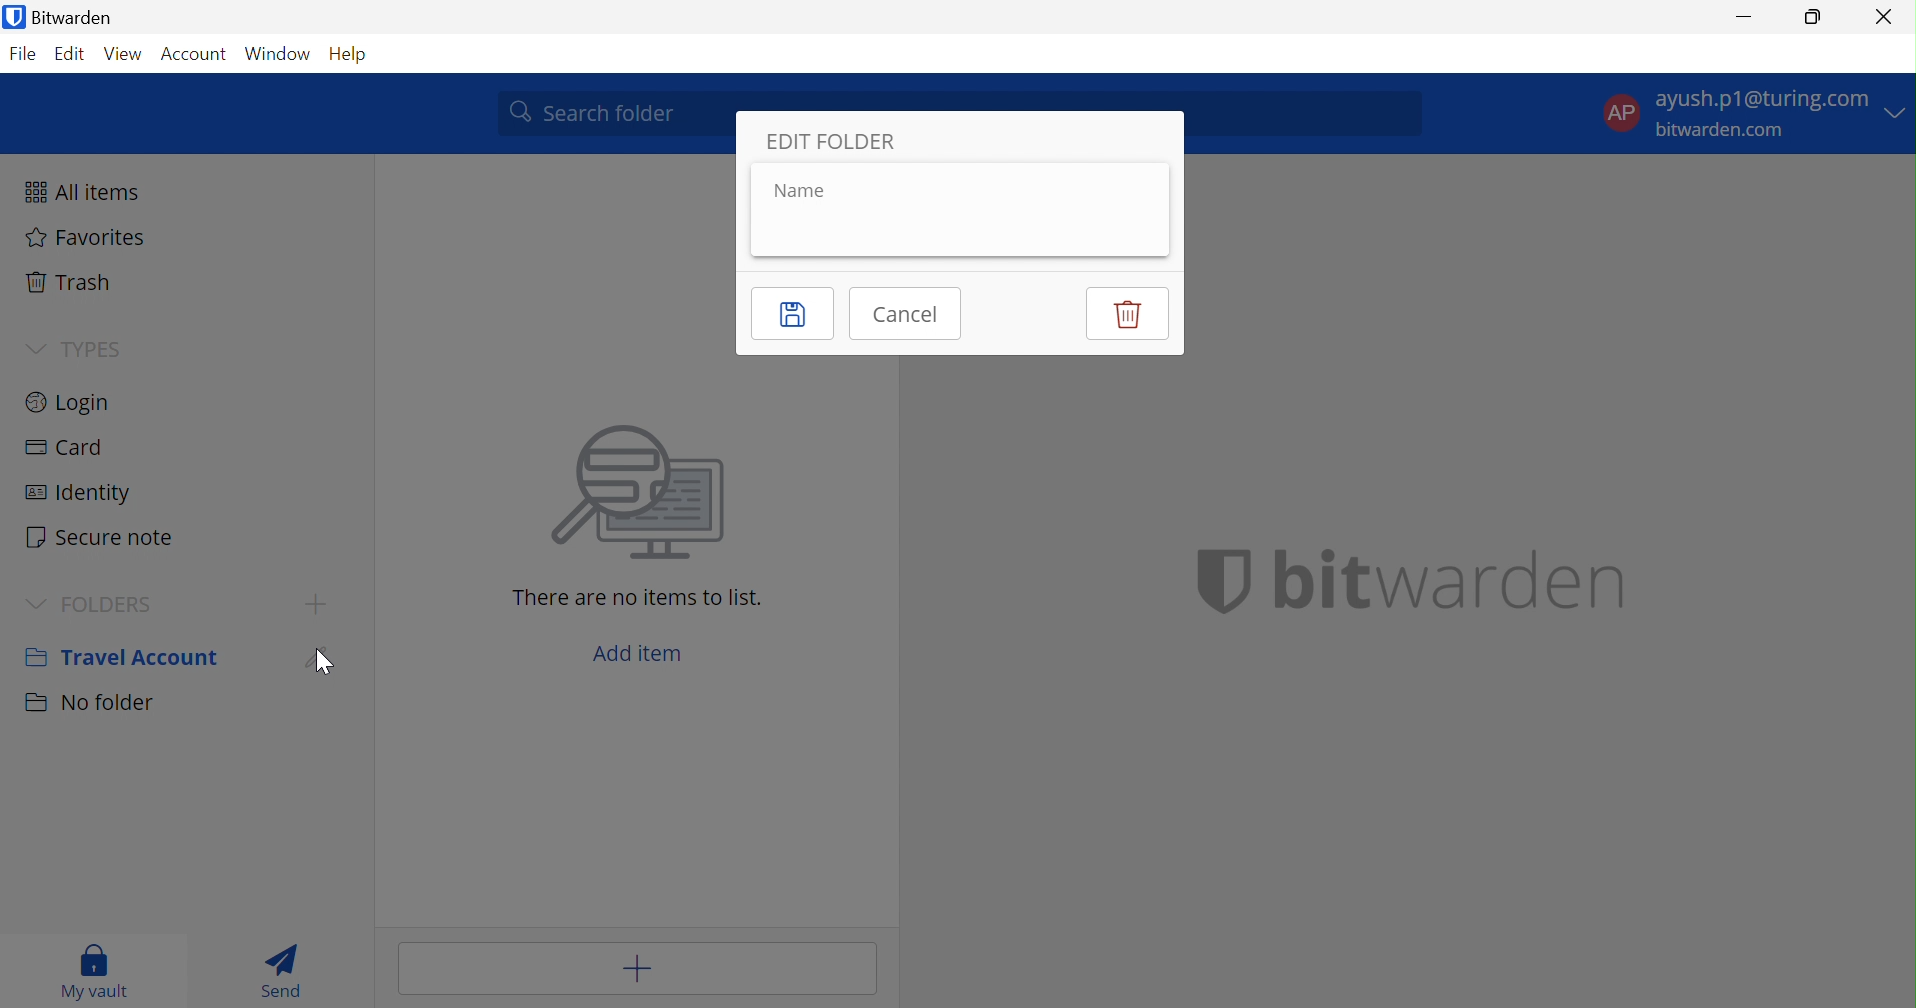 The width and height of the screenshot is (1916, 1008). Describe the element at coordinates (195, 53) in the screenshot. I see `Account` at that location.